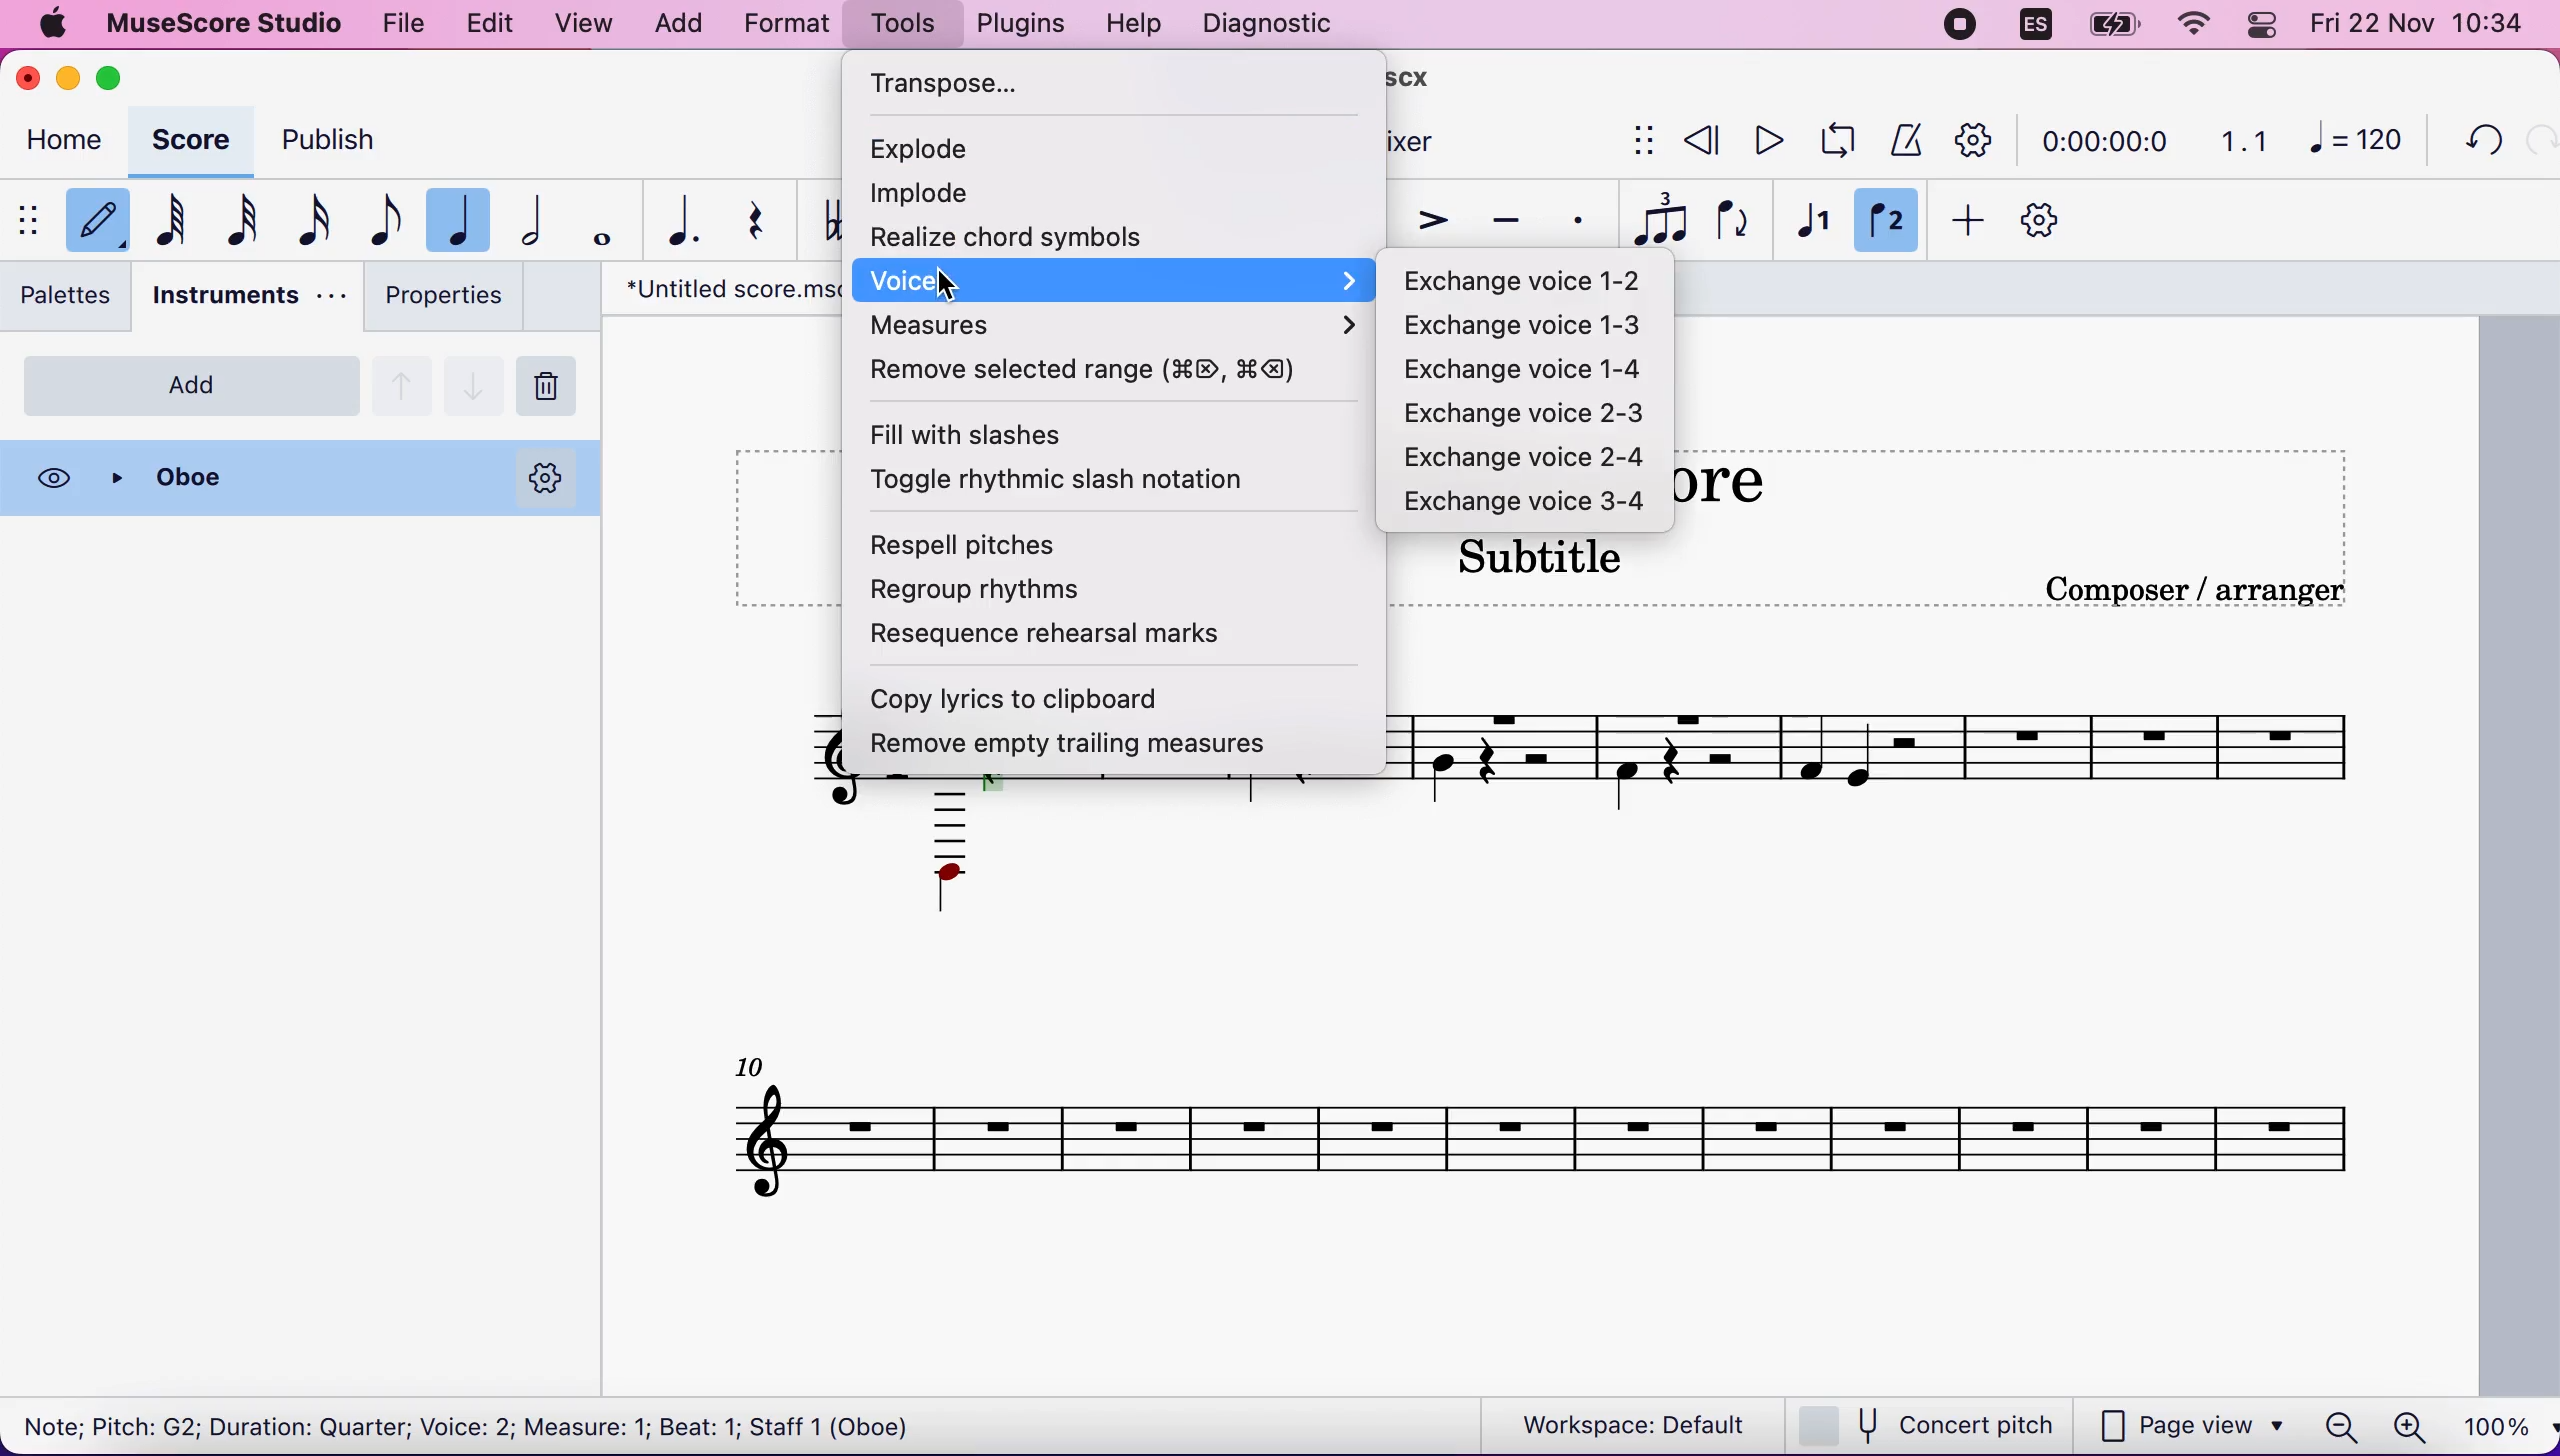 The width and height of the screenshot is (2560, 1456). Describe the element at coordinates (117, 76) in the screenshot. I see `maximize` at that location.